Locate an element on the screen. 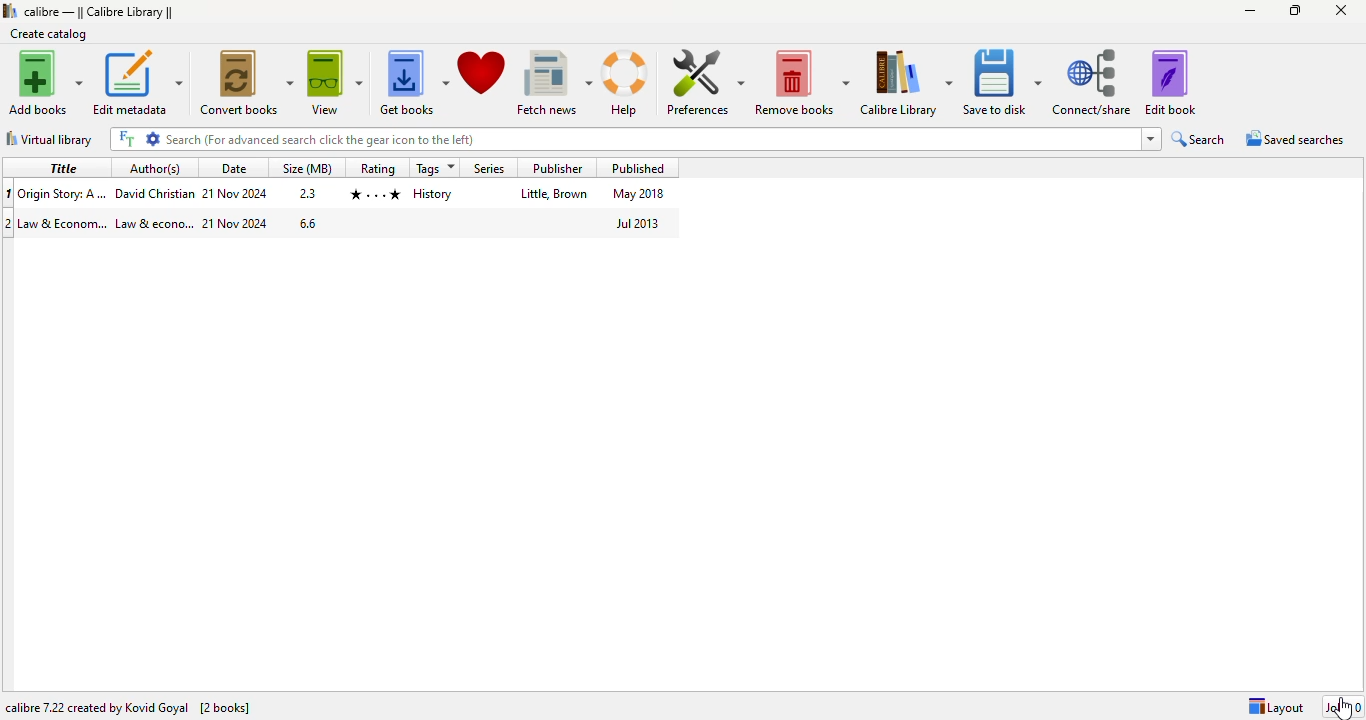  help is located at coordinates (628, 84).